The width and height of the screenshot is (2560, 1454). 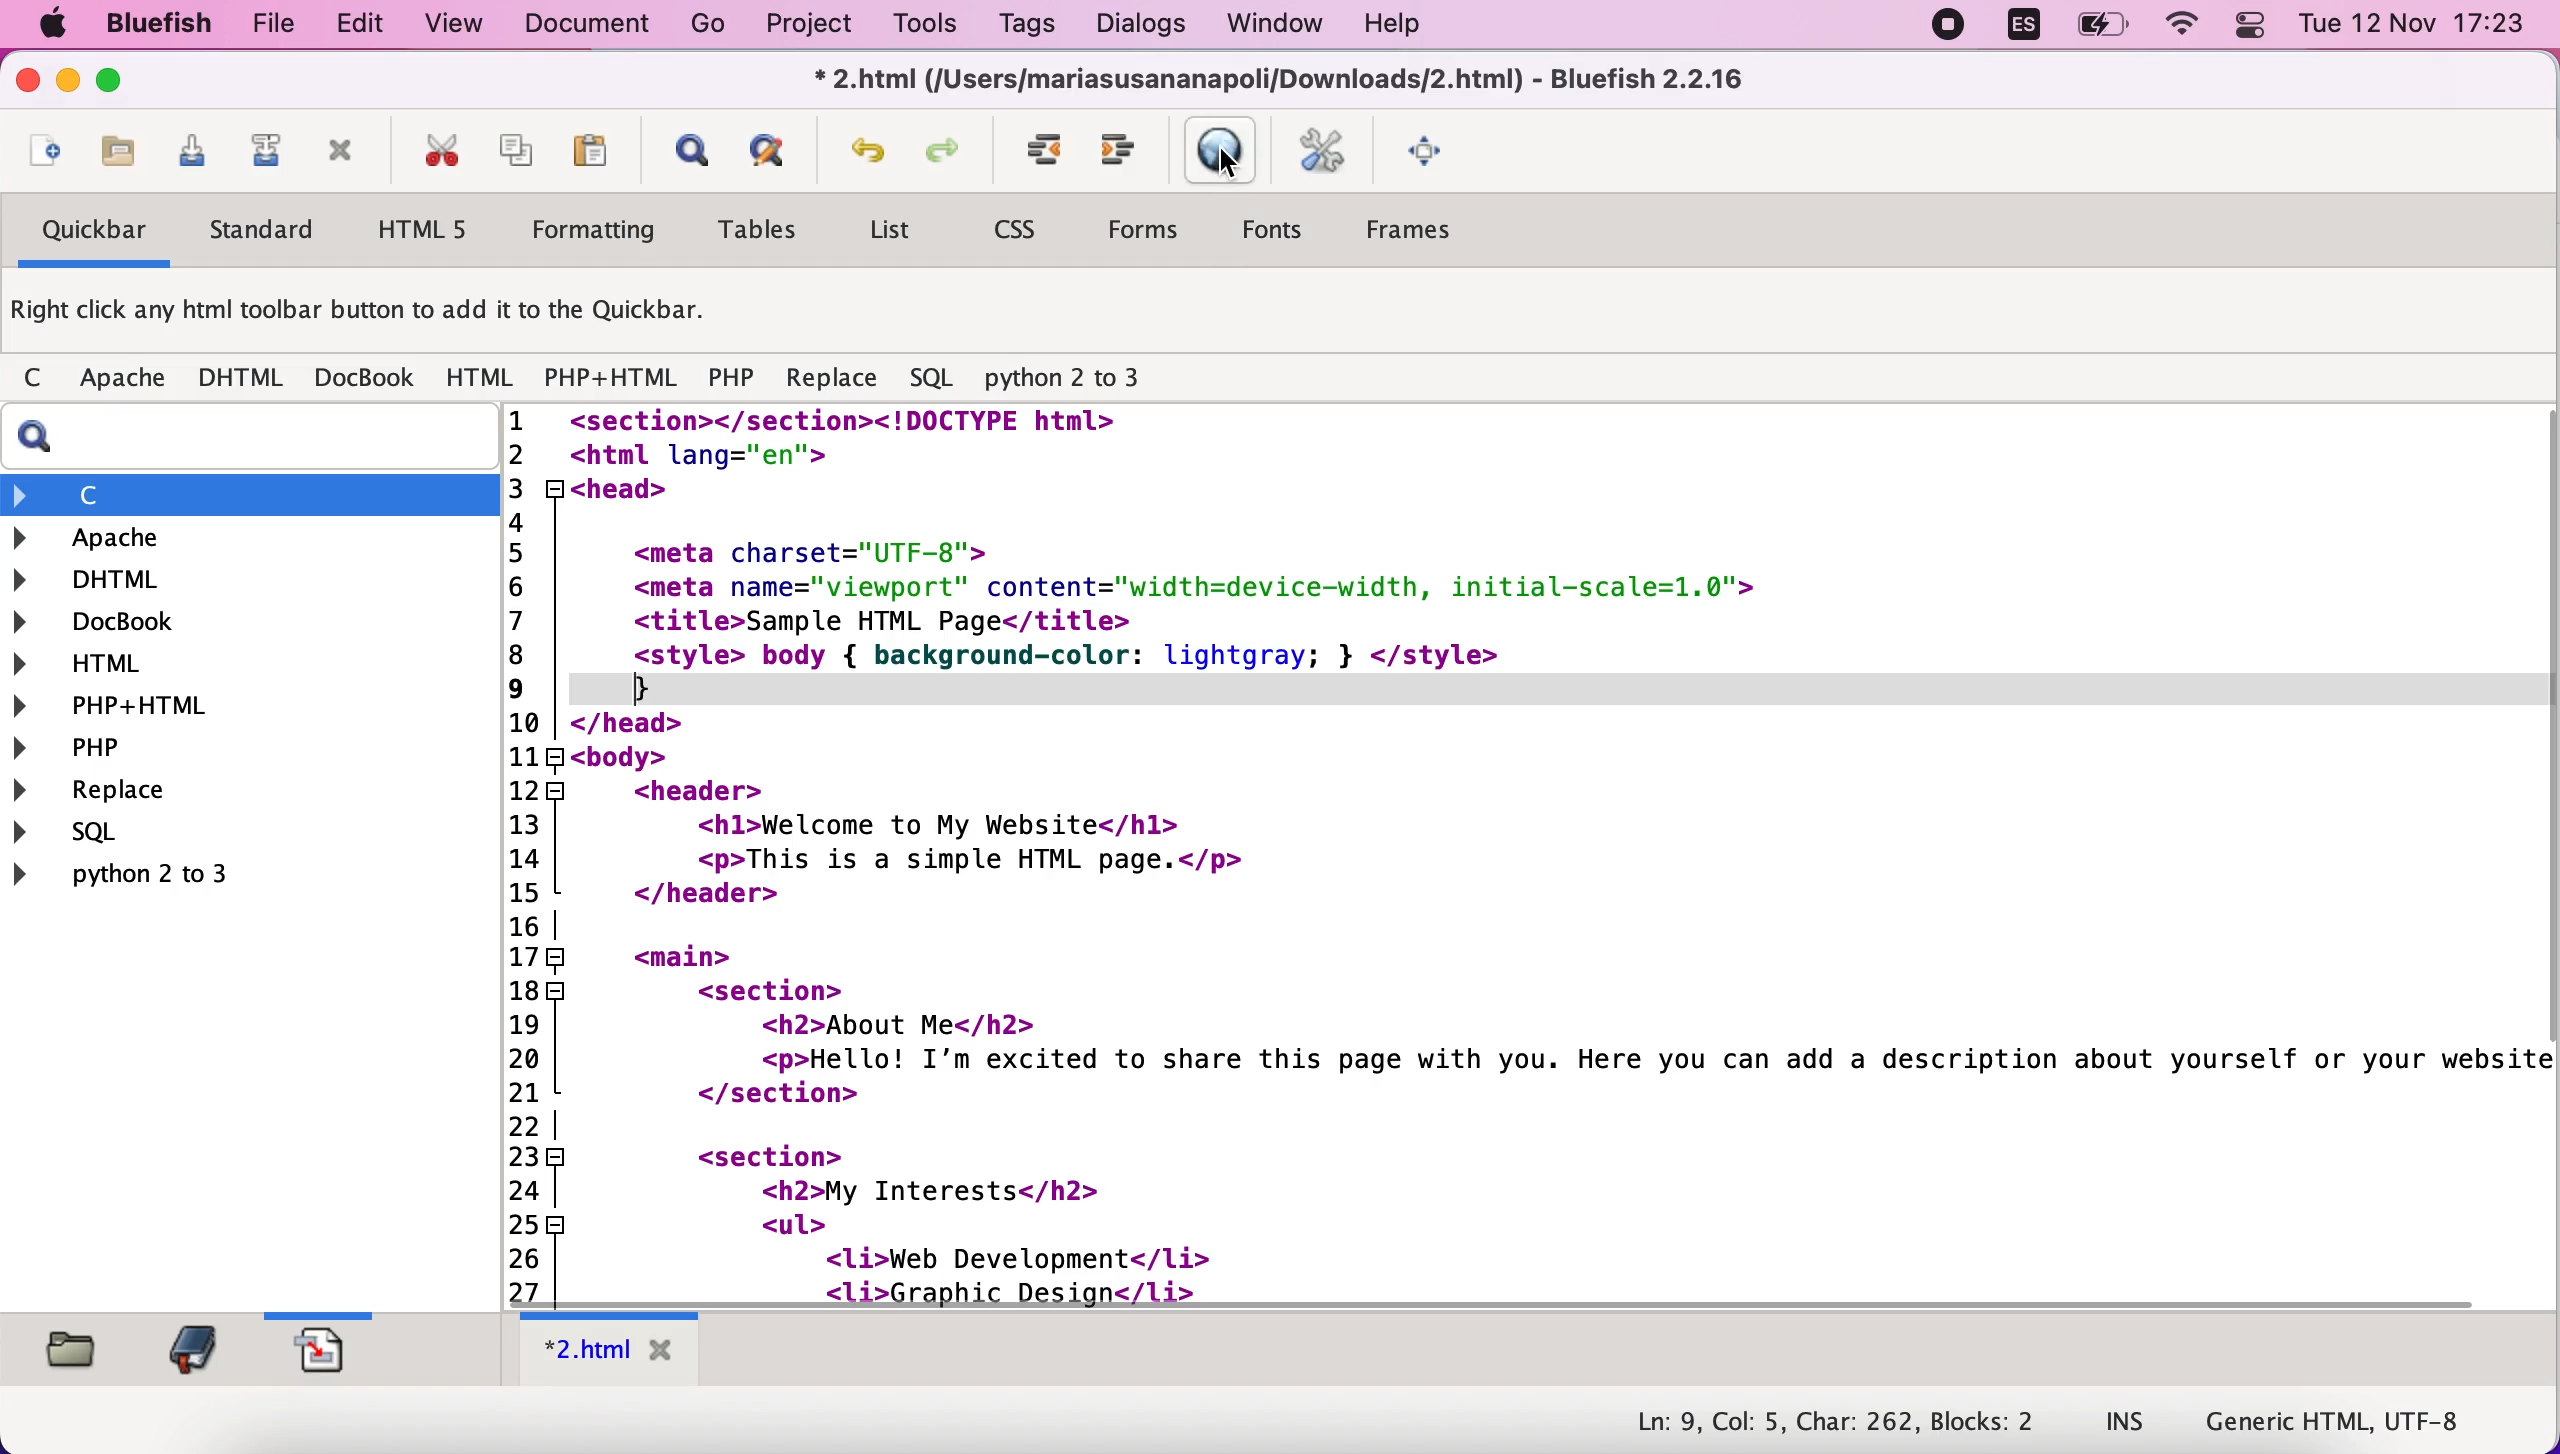 I want to click on paste, so click(x=598, y=151).